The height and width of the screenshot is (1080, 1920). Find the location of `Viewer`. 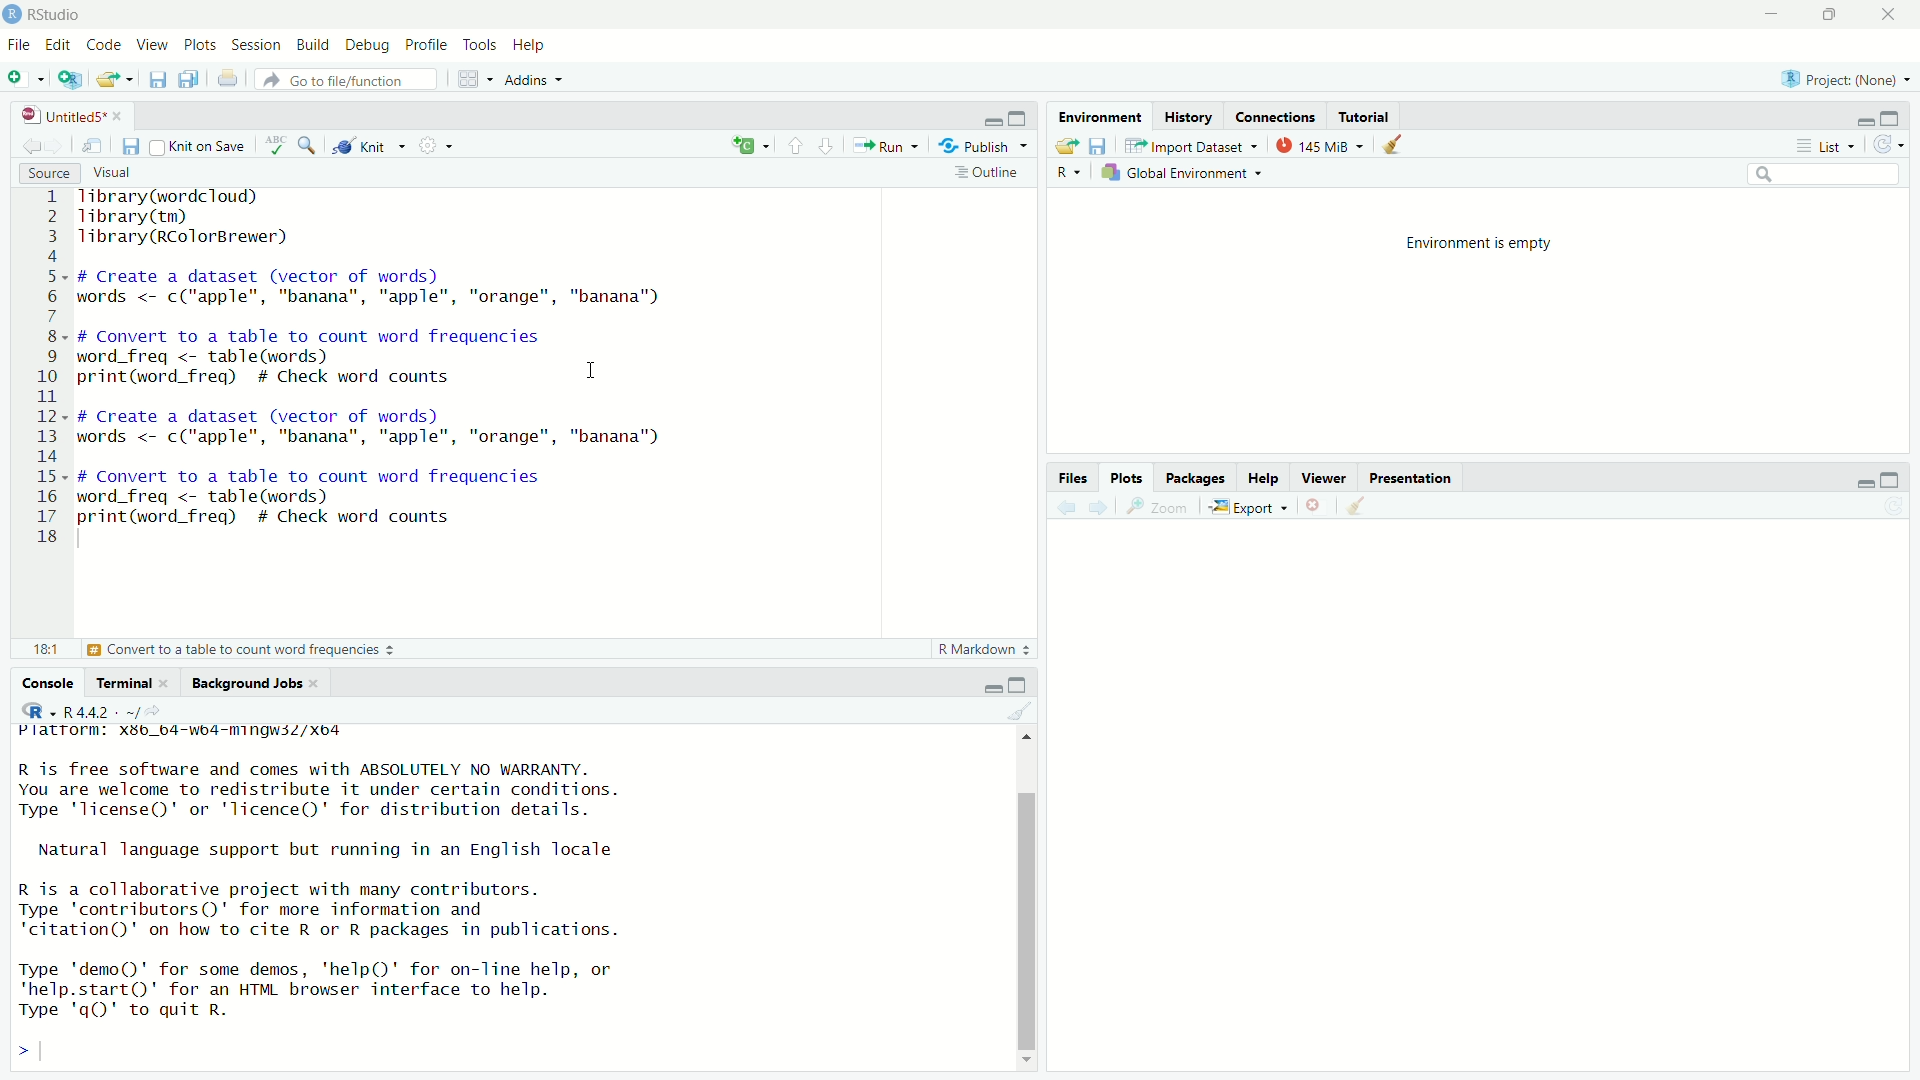

Viewer is located at coordinates (1325, 477).